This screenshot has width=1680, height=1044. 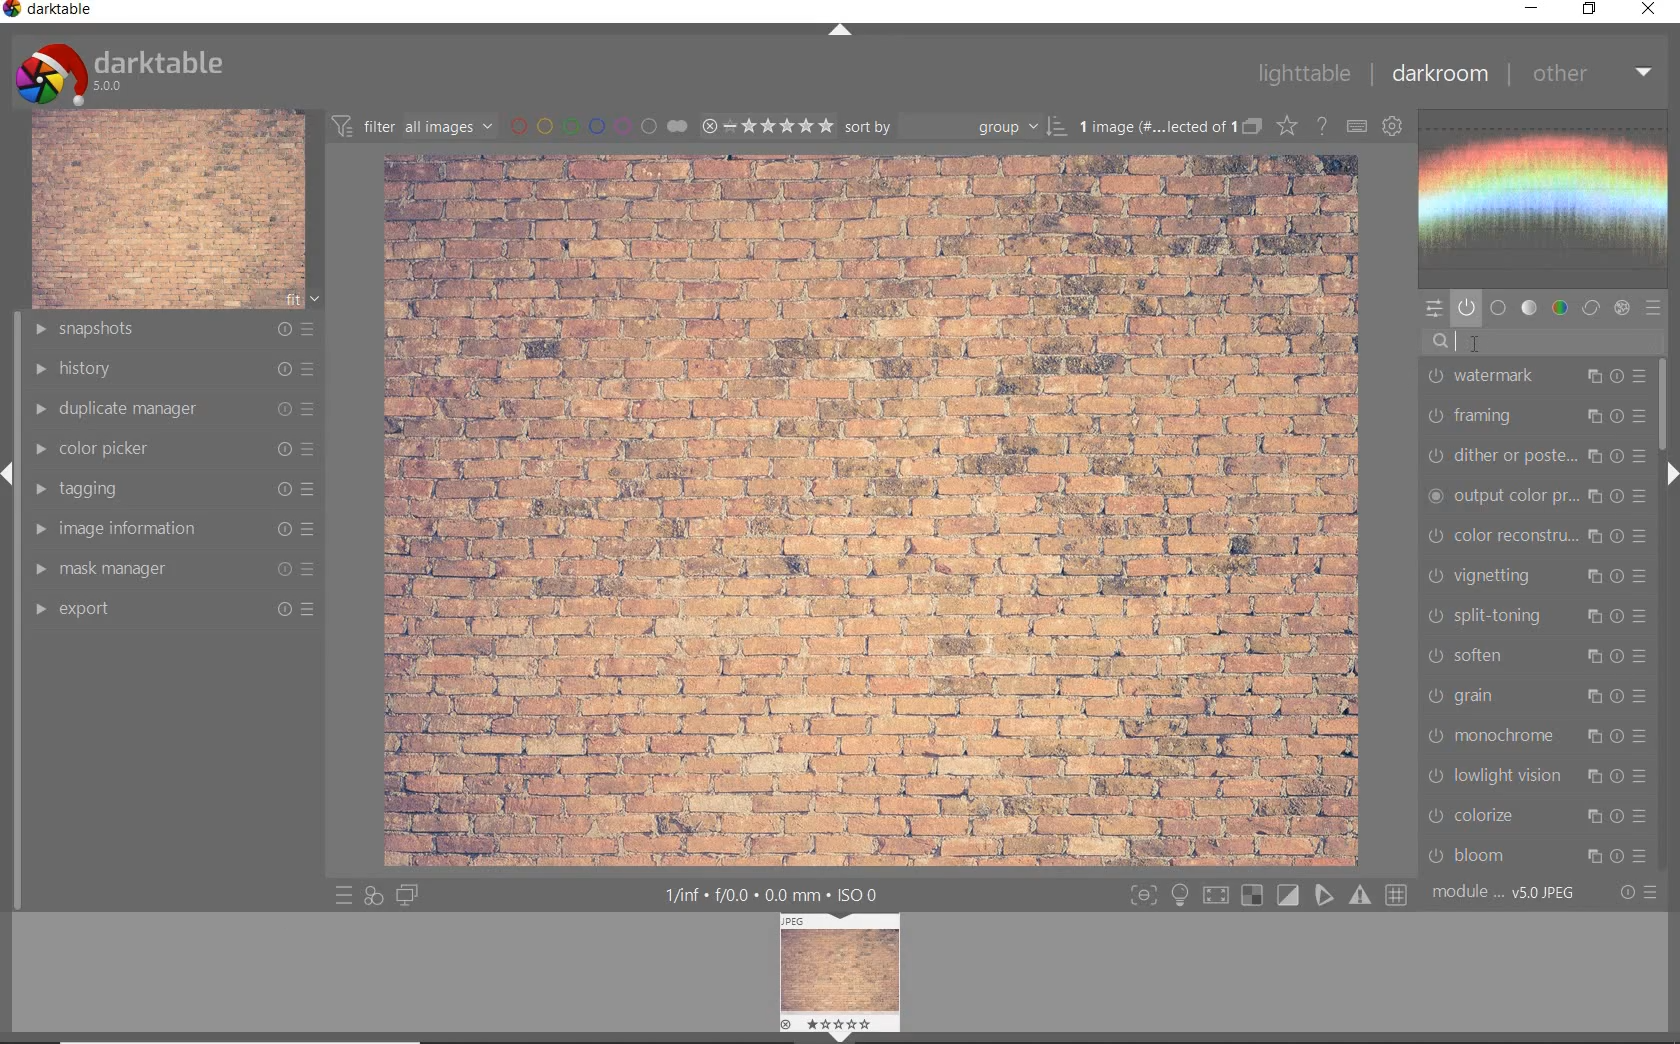 I want to click on module ...v5.0 JPEG, so click(x=1504, y=895).